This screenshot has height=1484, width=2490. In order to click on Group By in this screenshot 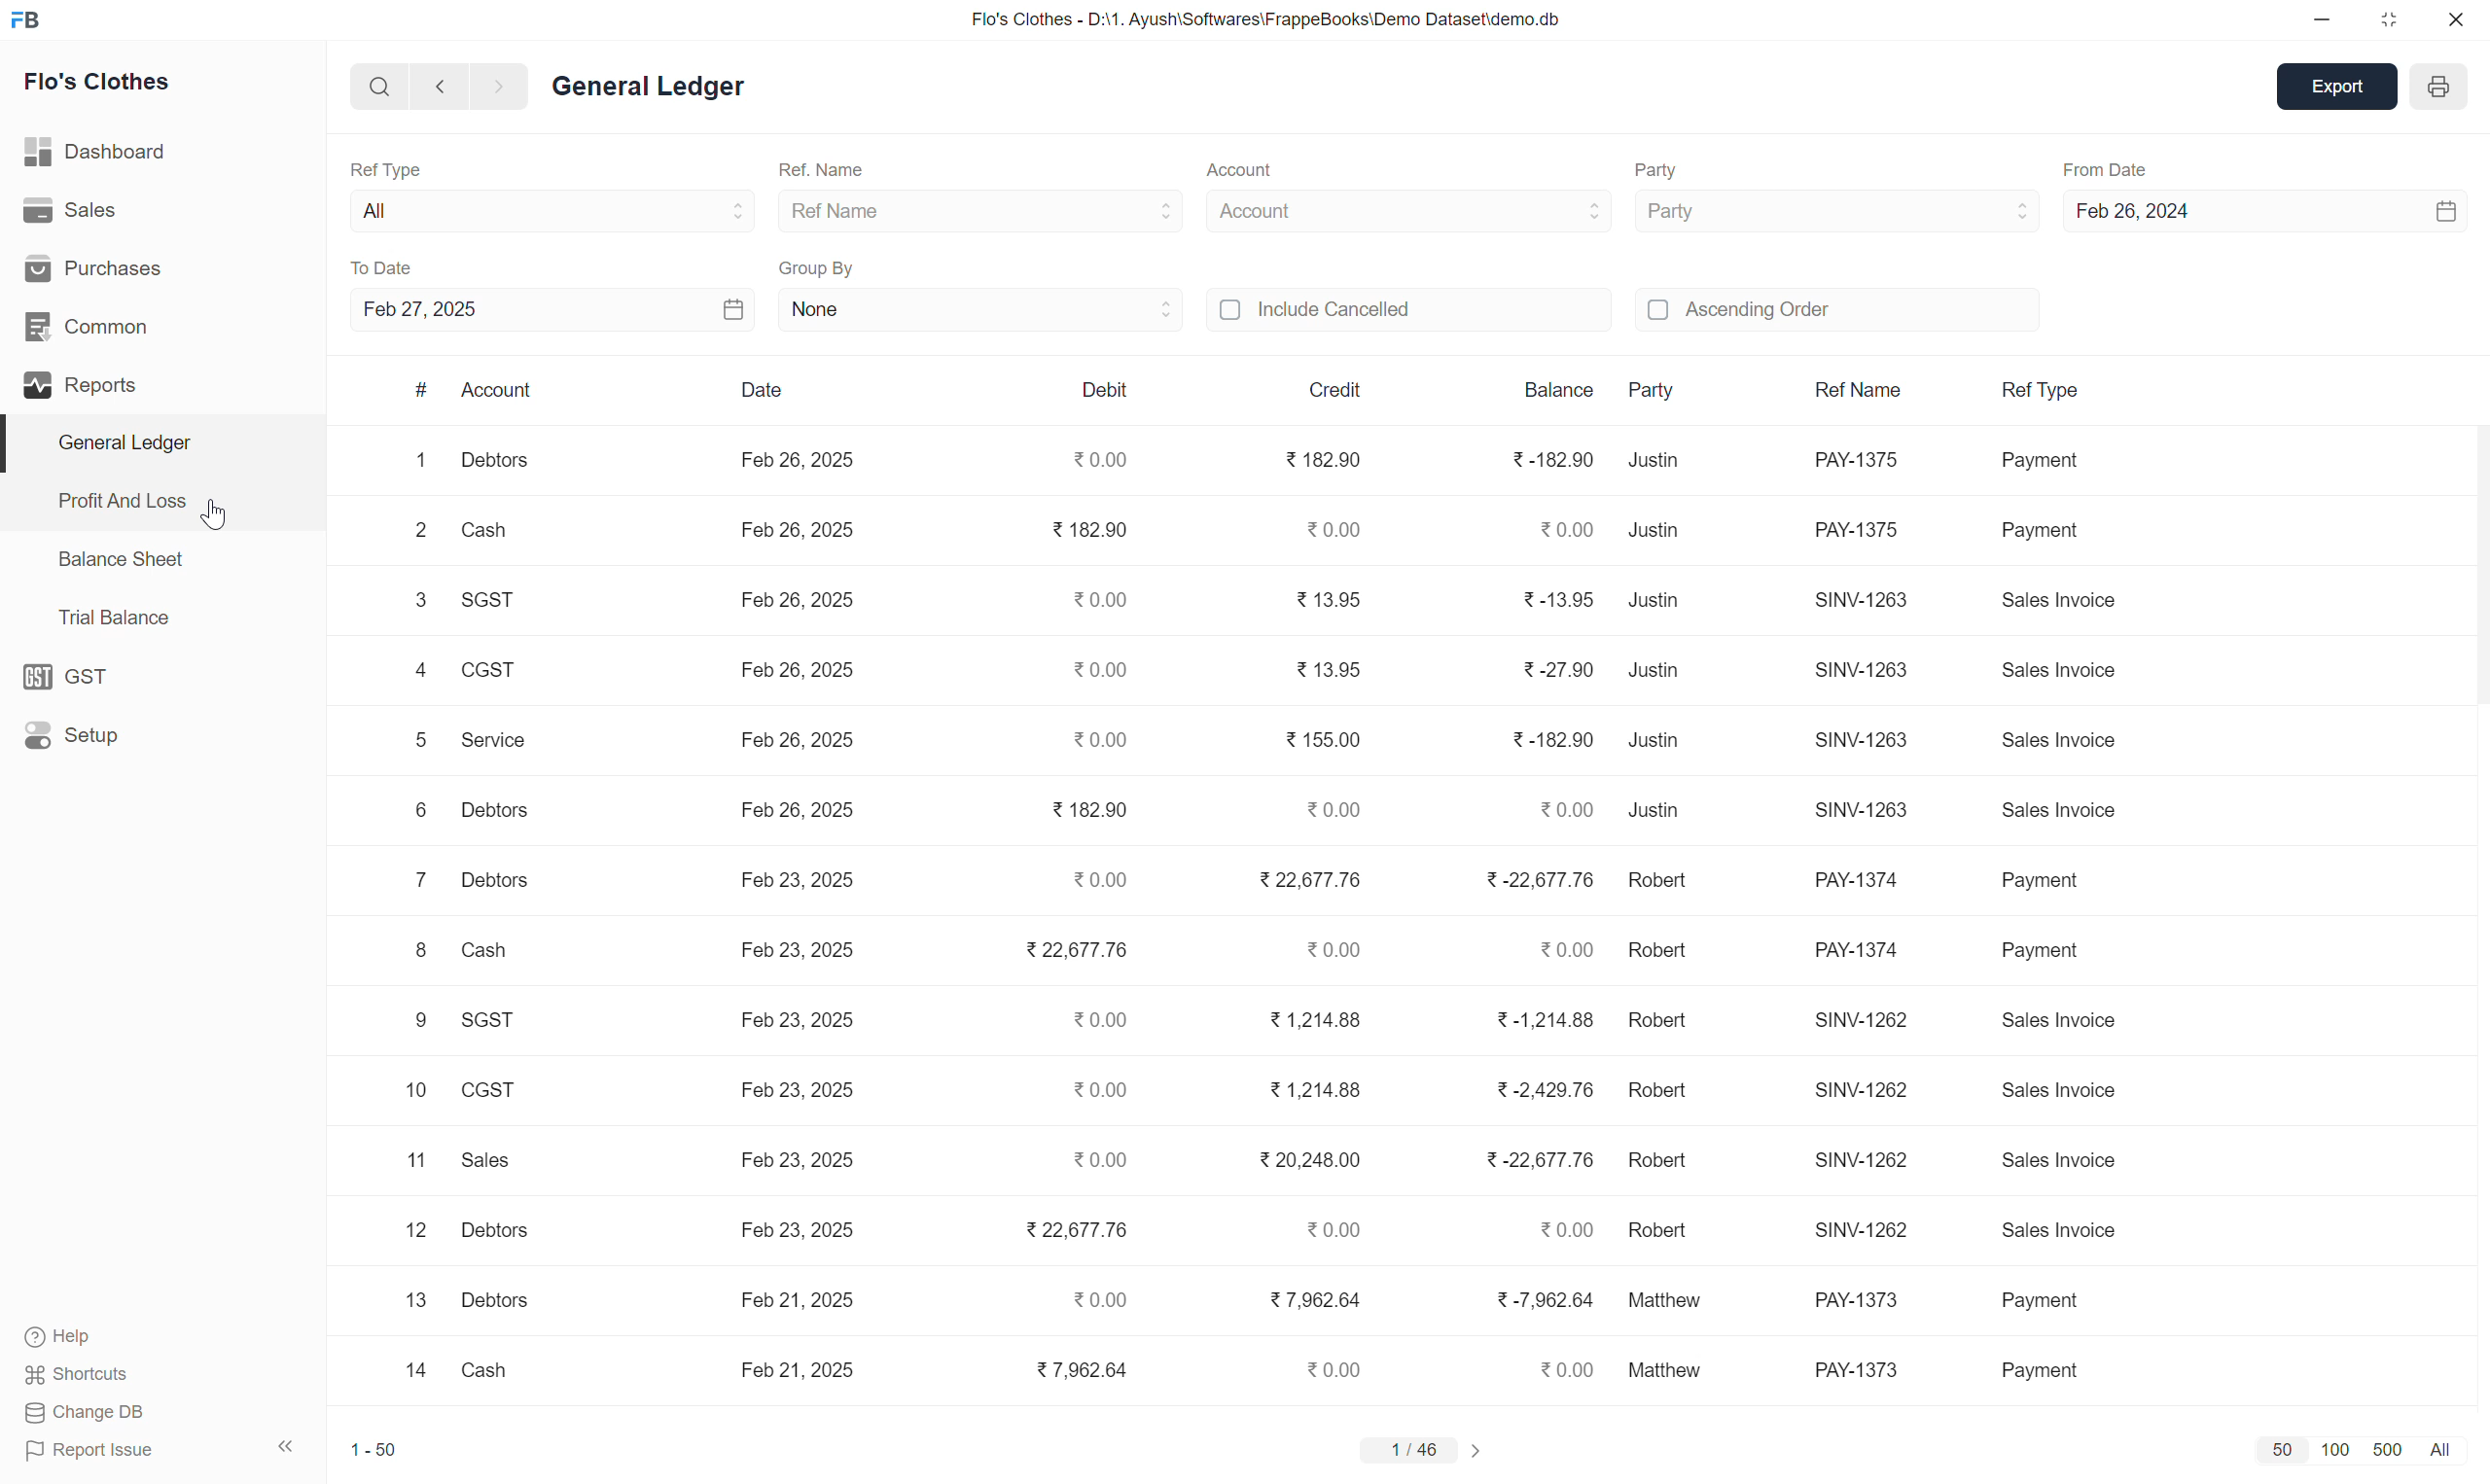, I will do `click(825, 272)`.